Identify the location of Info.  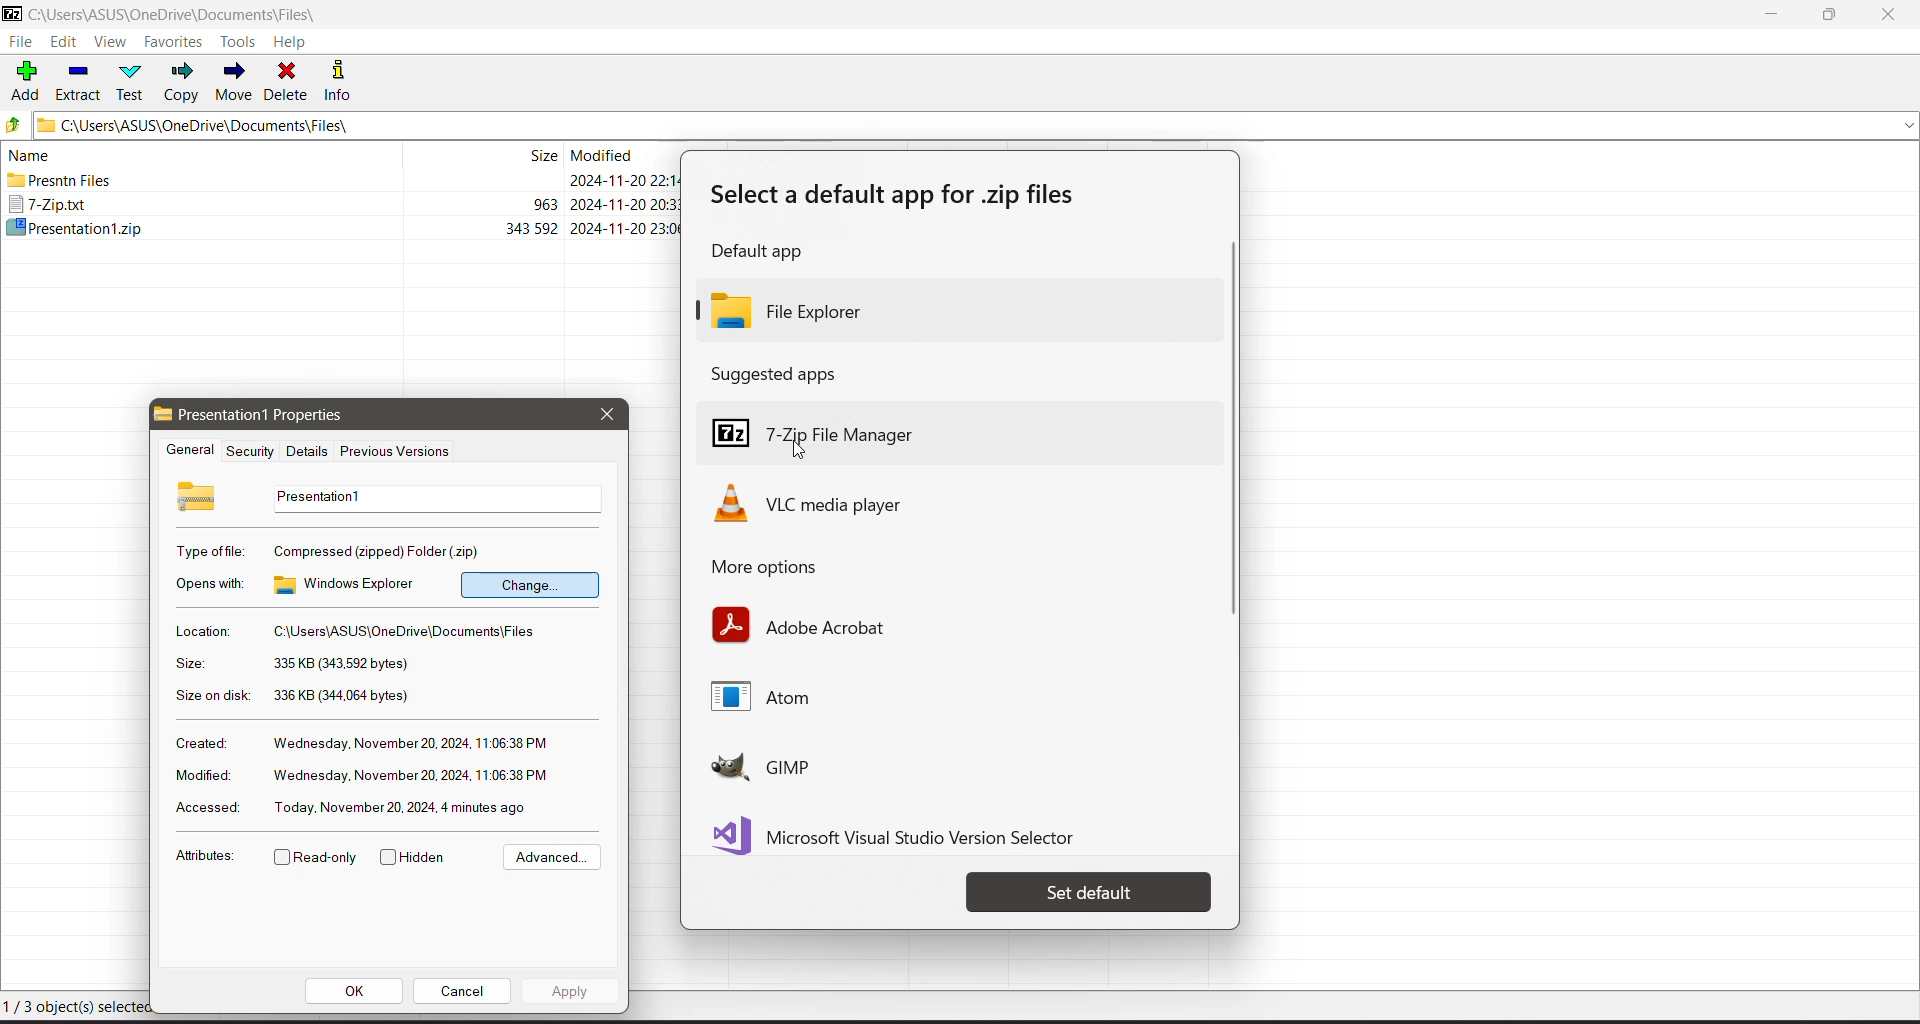
(345, 80).